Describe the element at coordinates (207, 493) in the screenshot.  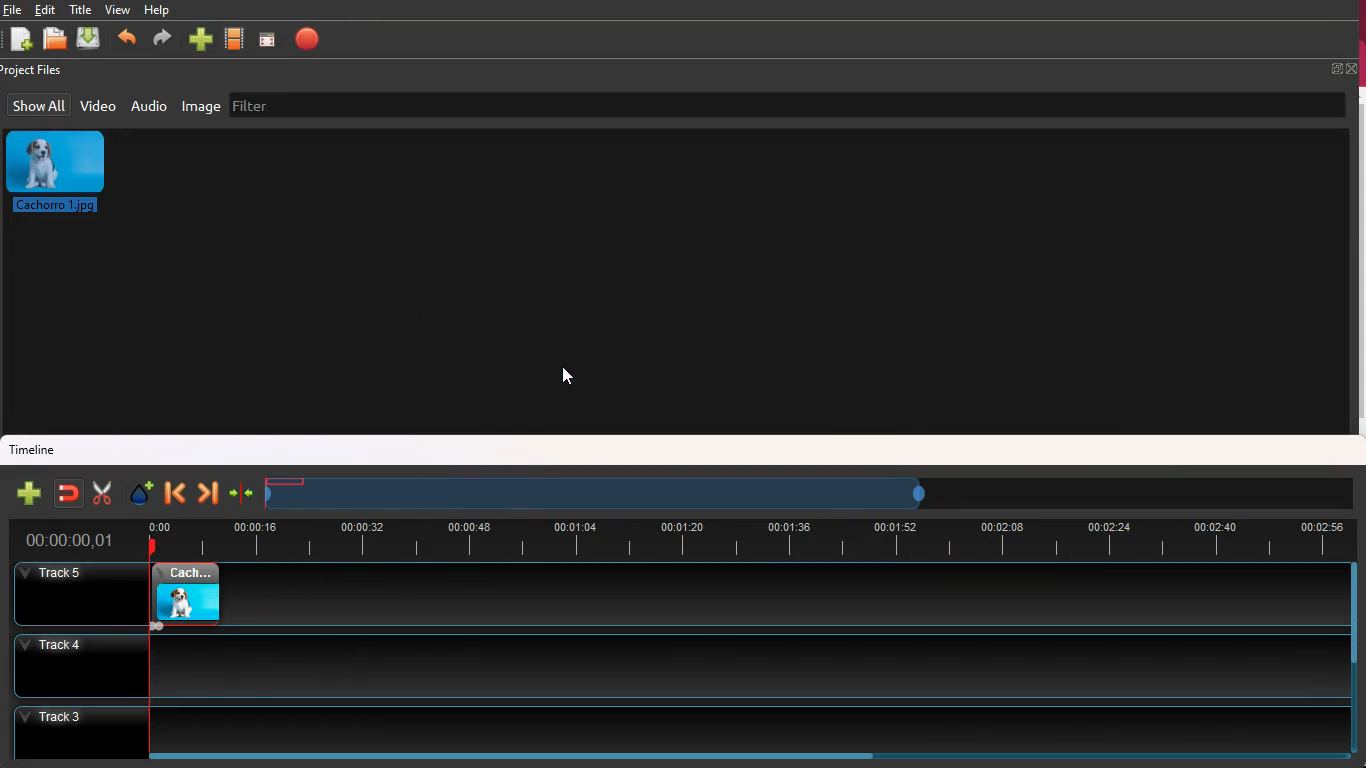
I see `forward` at that location.